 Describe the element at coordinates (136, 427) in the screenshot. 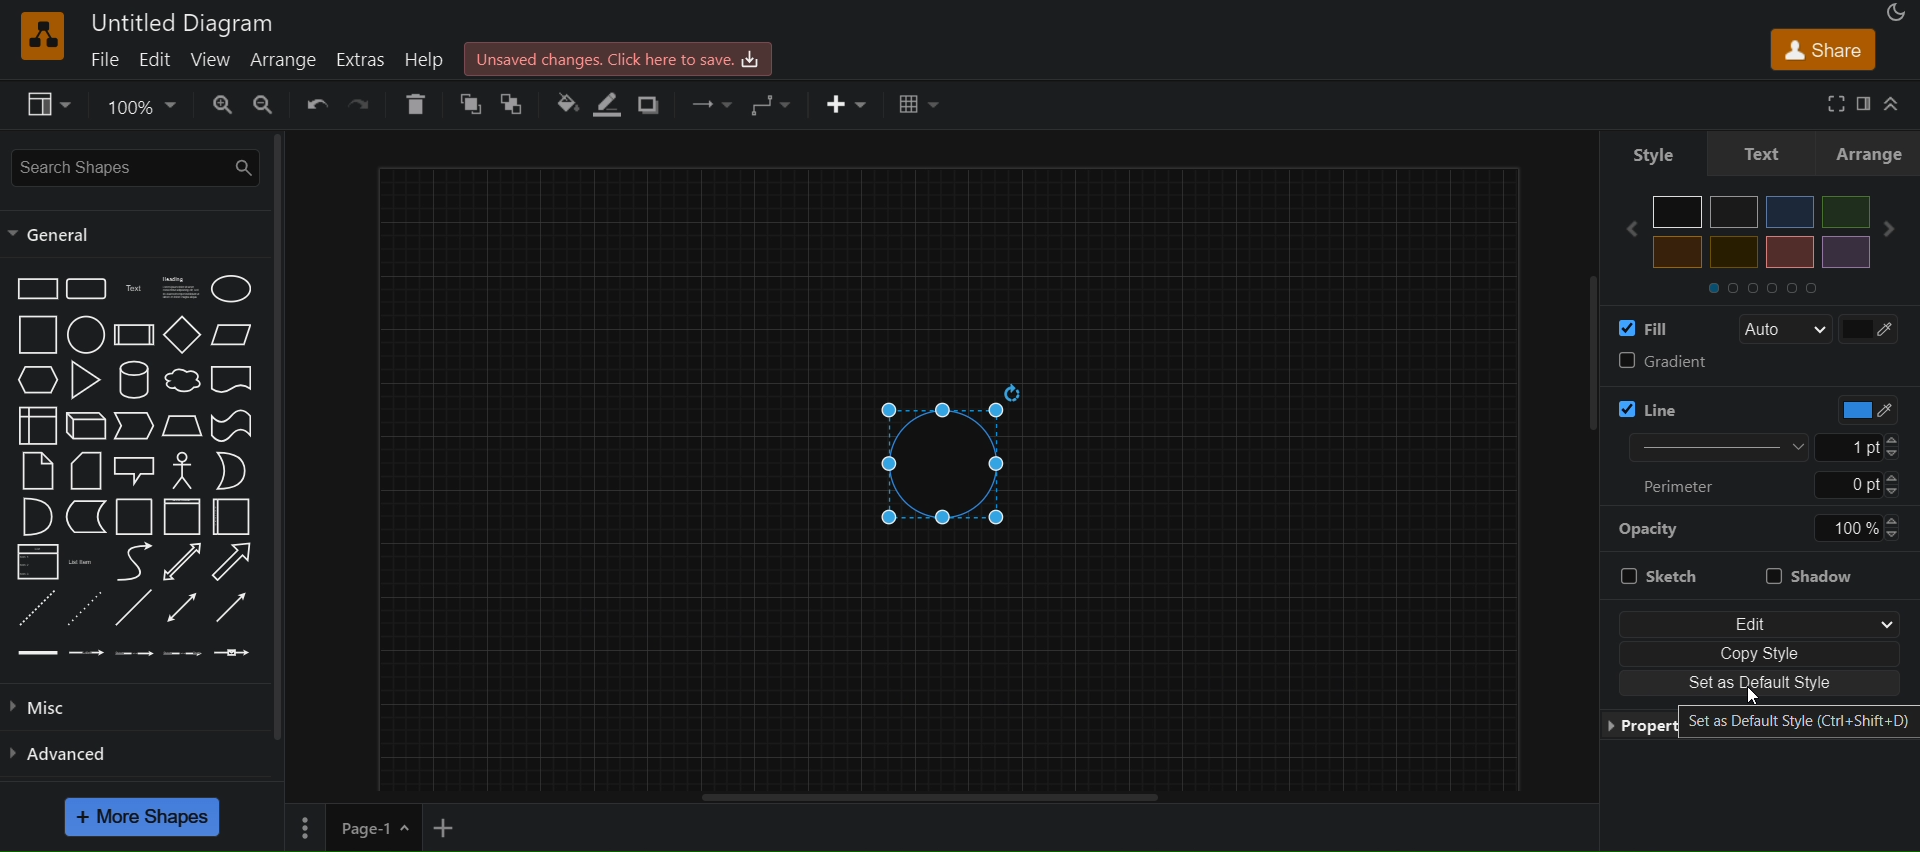

I see `step` at that location.